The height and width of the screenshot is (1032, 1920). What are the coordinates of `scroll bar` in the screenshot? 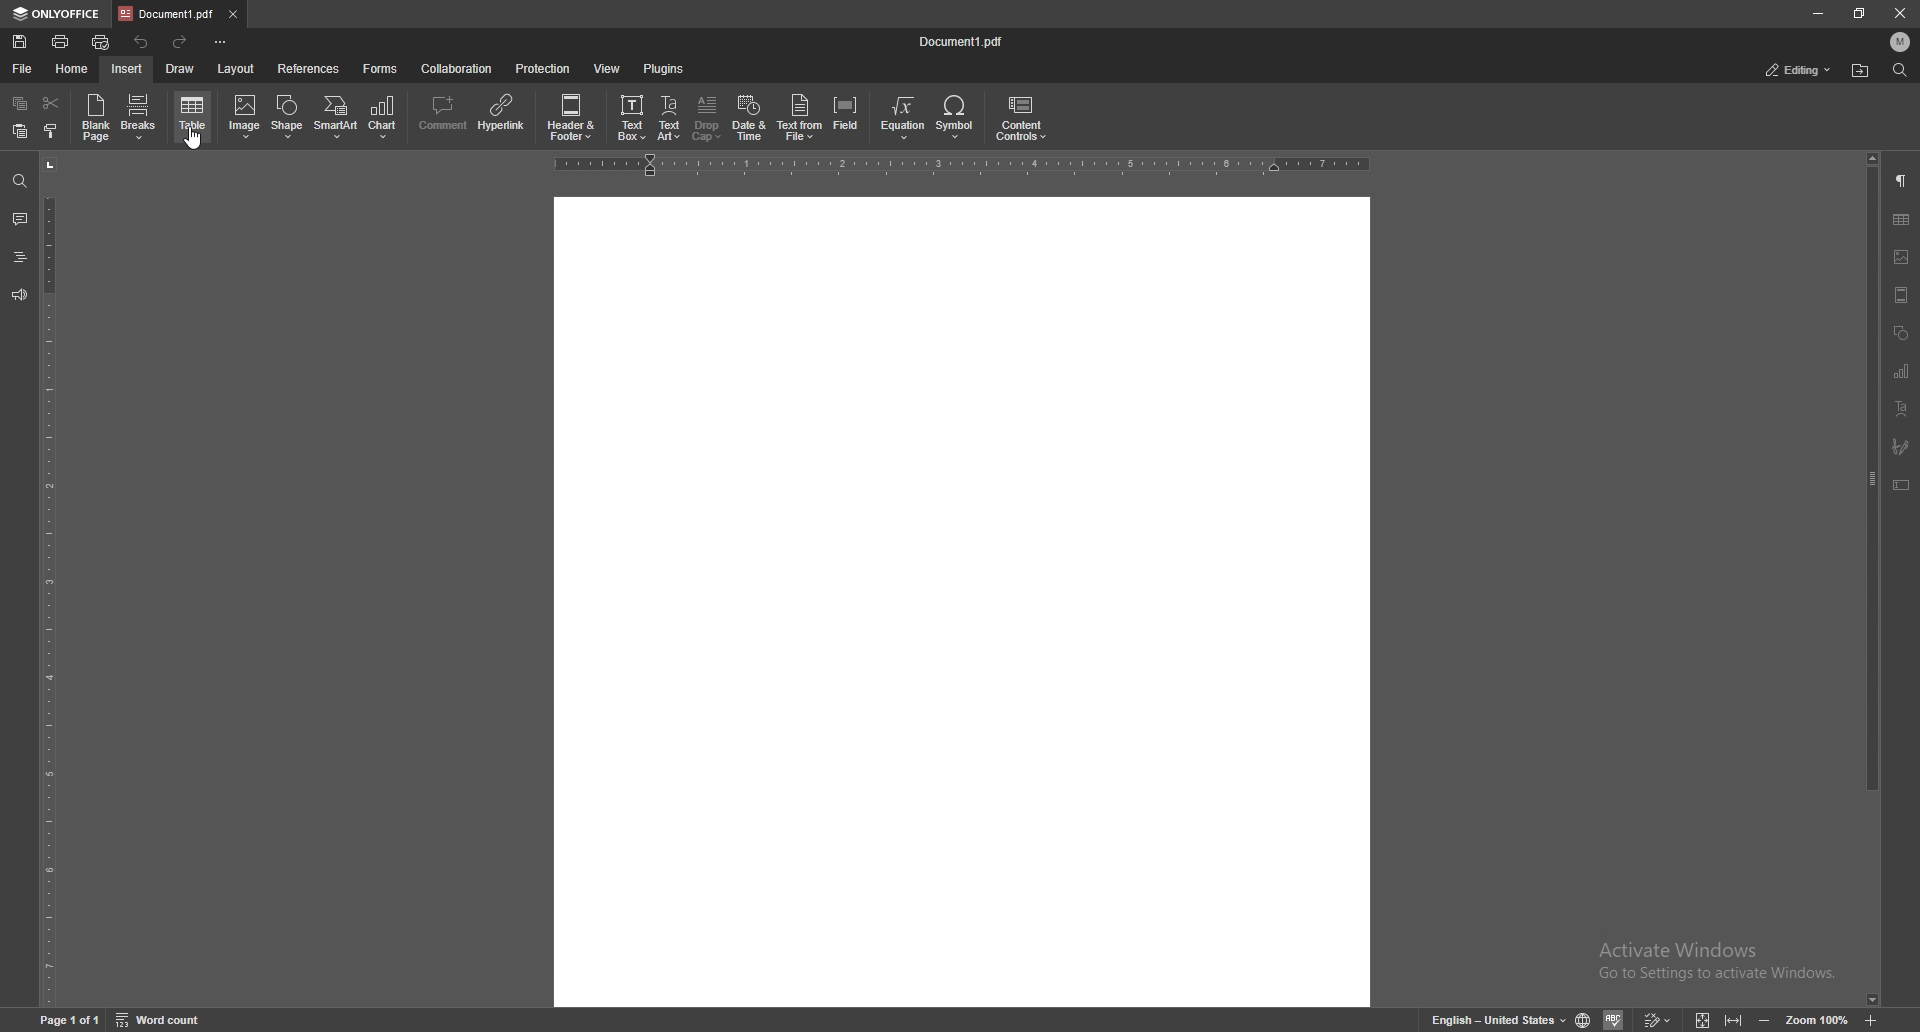 It's located at (1873, 579).